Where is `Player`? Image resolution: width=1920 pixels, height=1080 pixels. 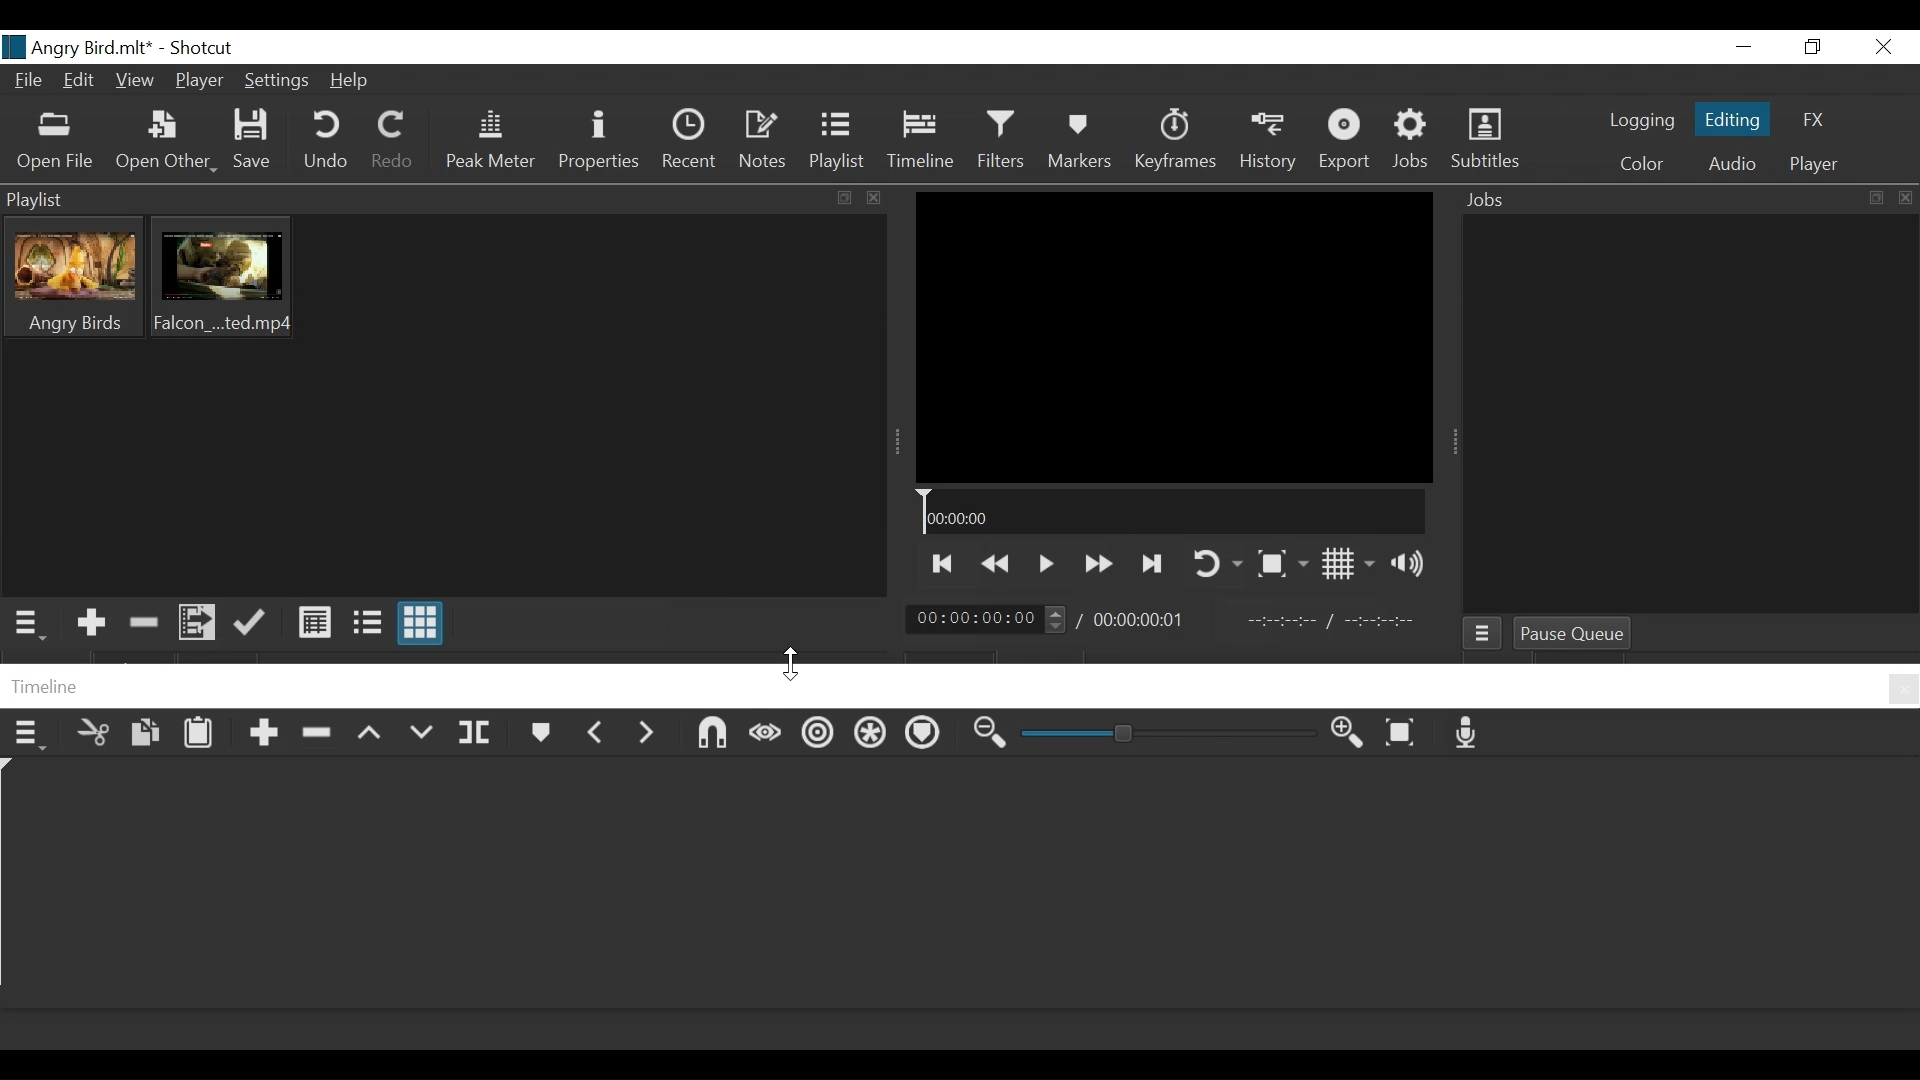 Player is located at coordinates (1810, 165).